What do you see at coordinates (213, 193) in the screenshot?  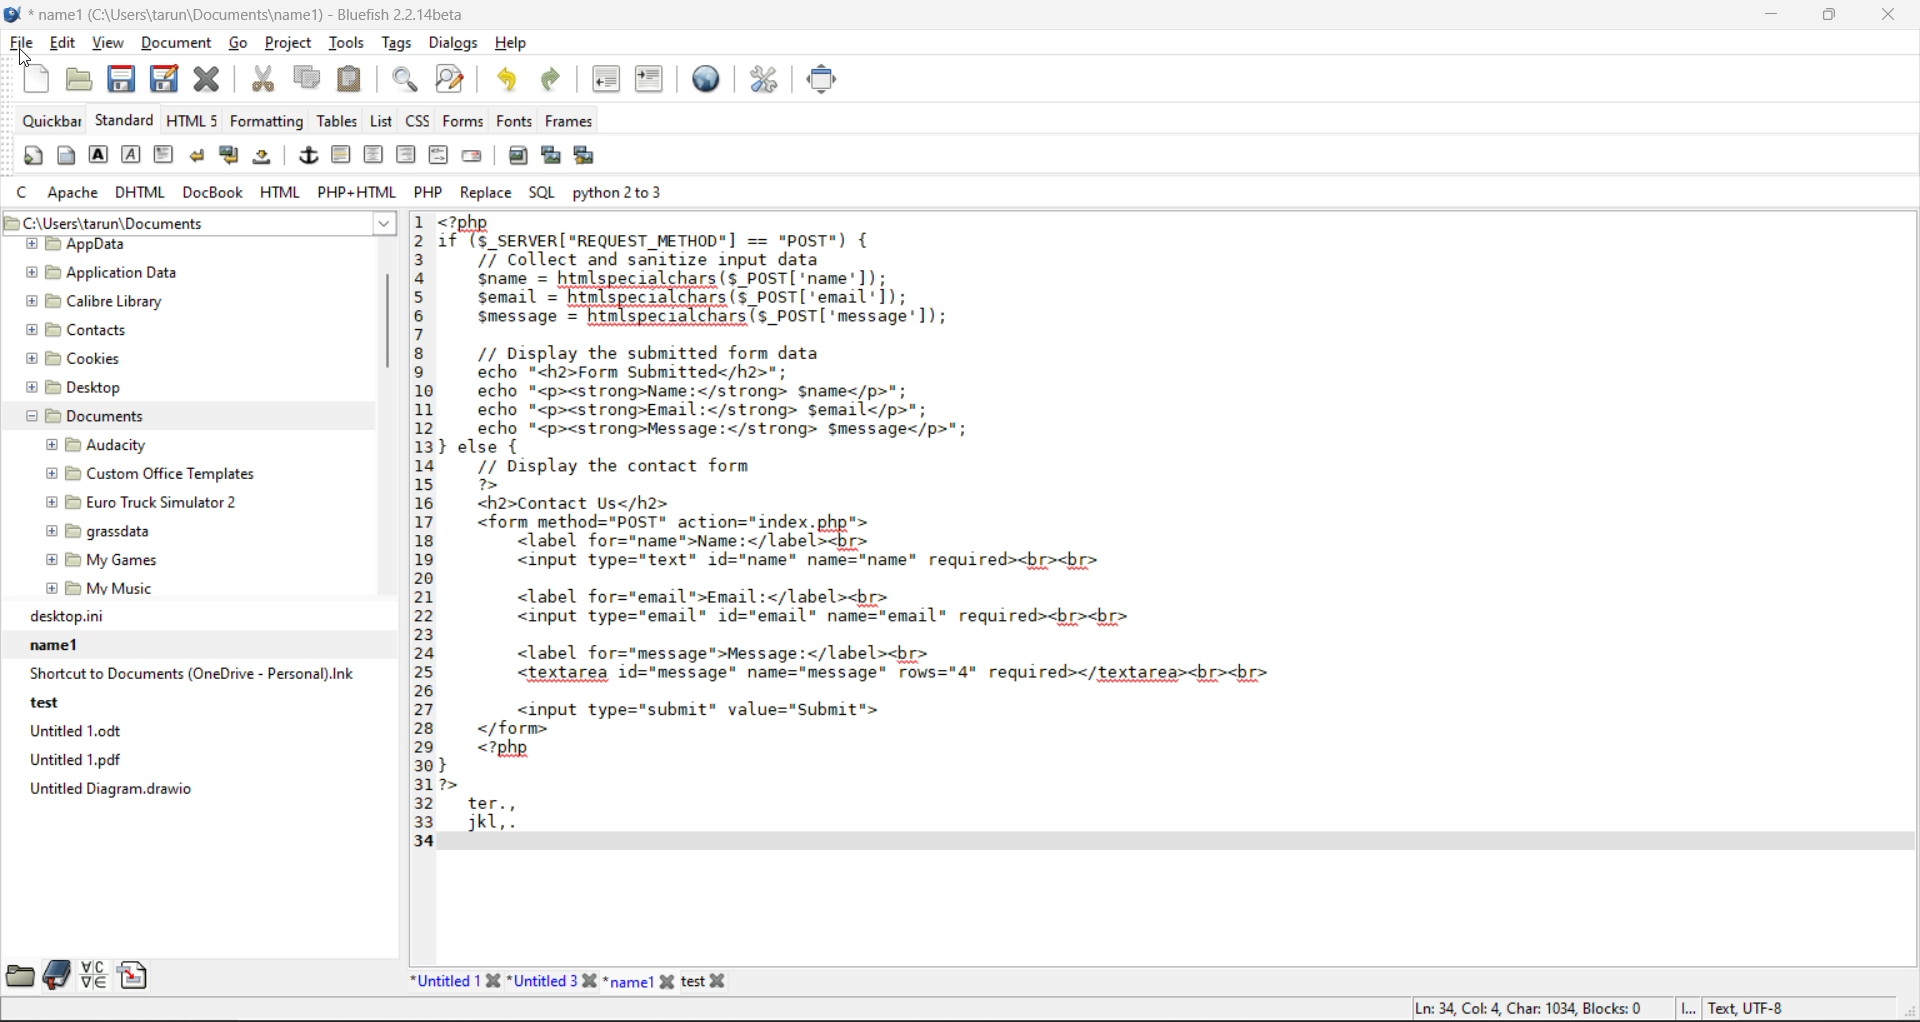 I see `docbook` at bounding box center [213, 193].